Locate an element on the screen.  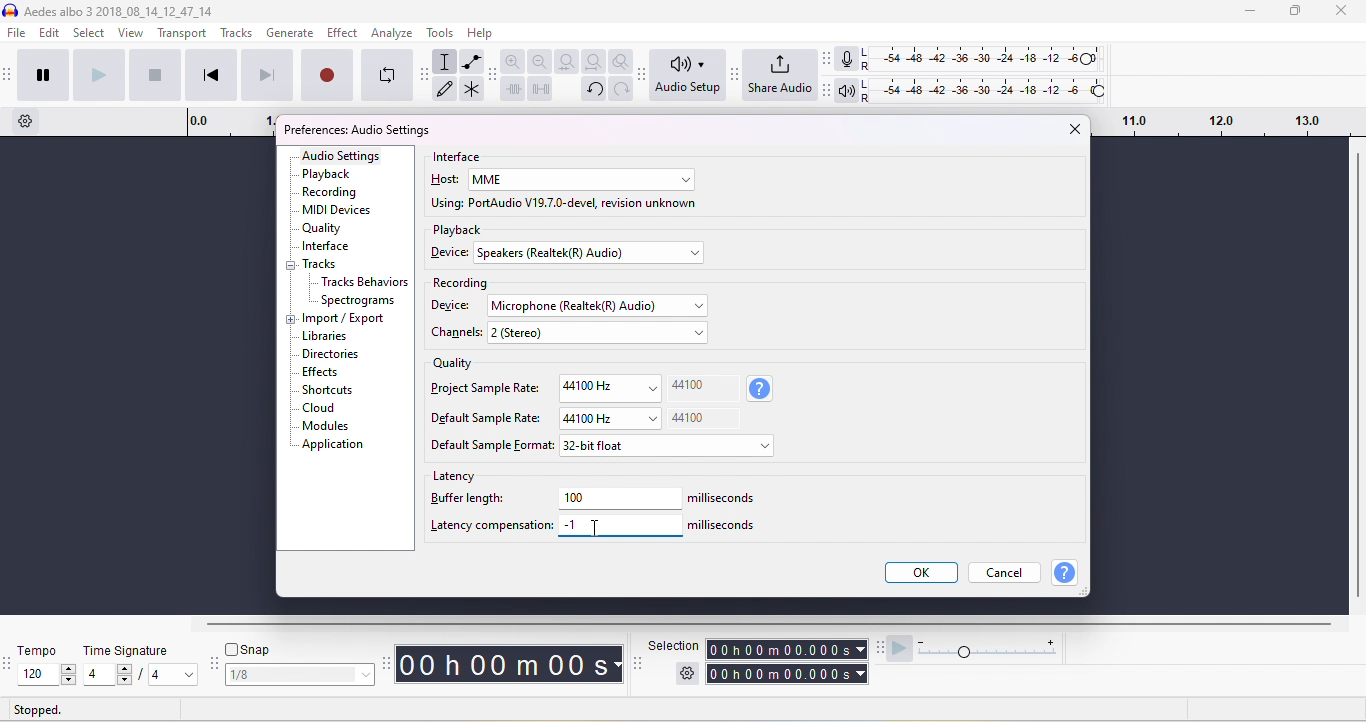
audacity snapping toolbar is located at coordinates (215, 664).